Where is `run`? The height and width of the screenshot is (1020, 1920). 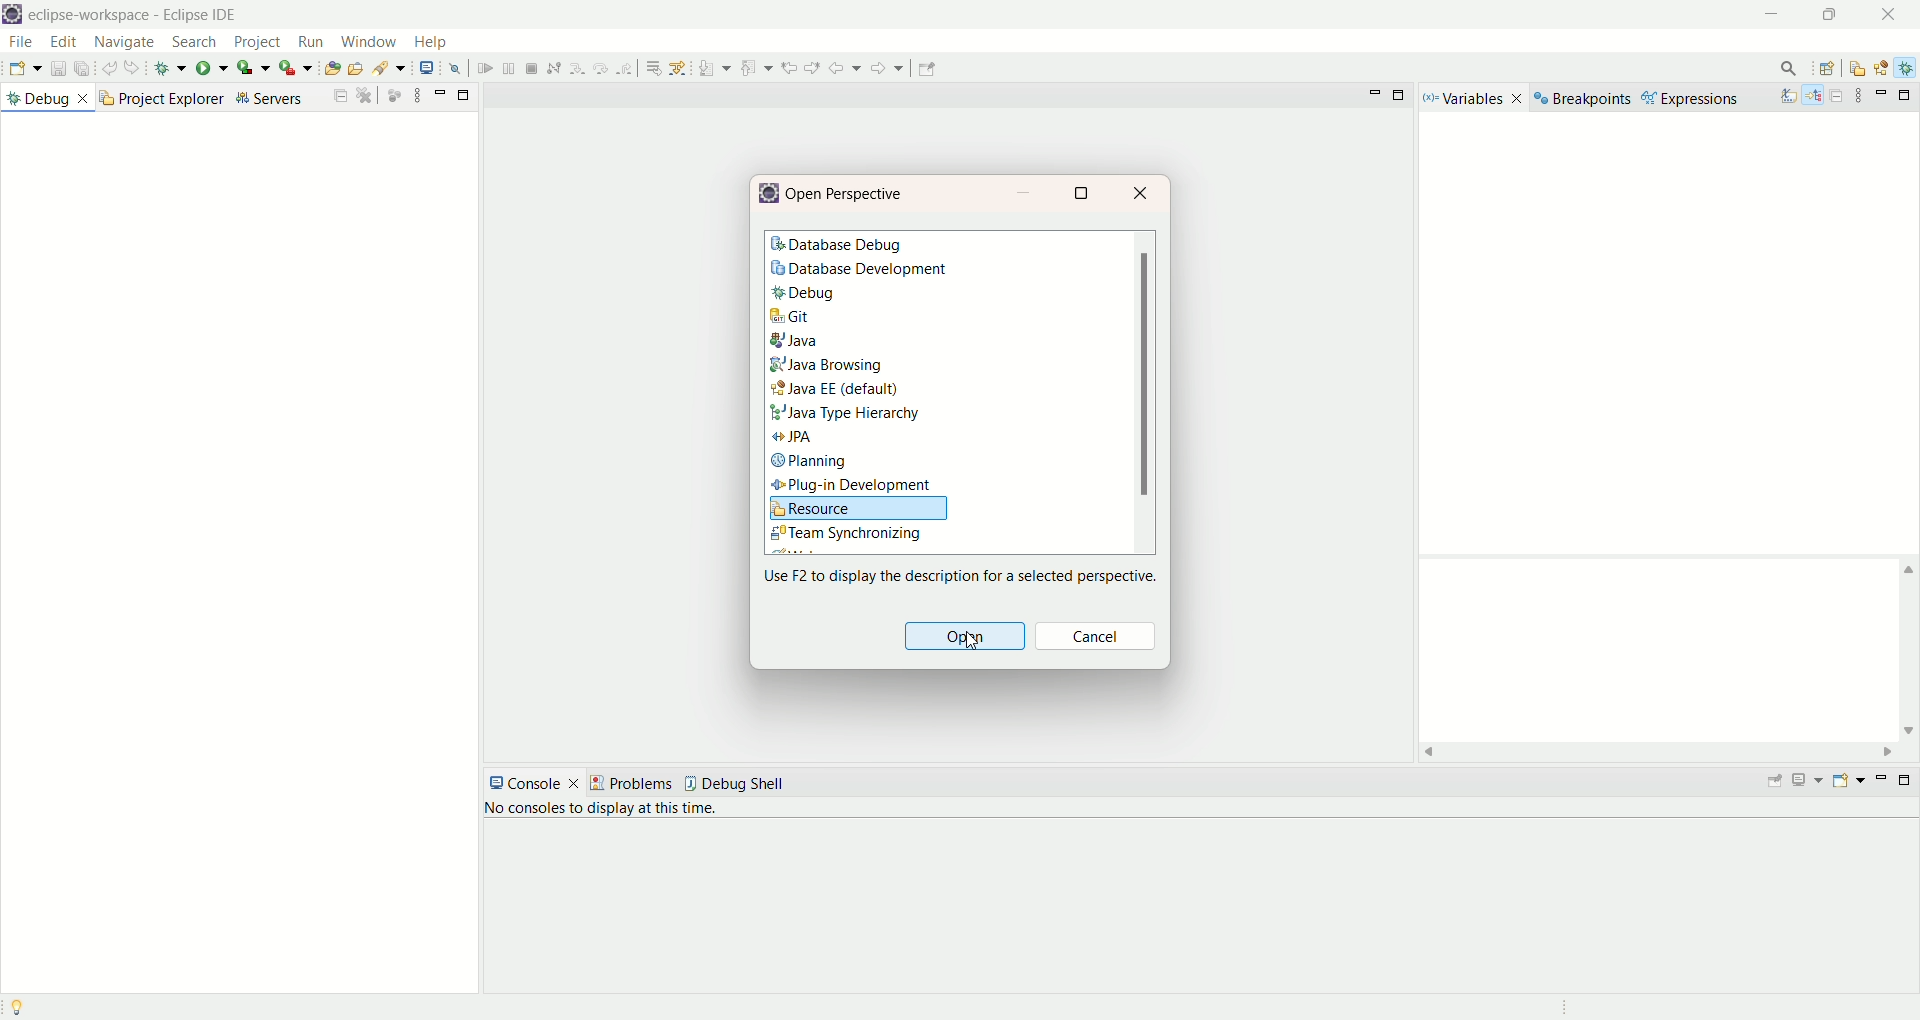 run is located at coordinates (214, 69).